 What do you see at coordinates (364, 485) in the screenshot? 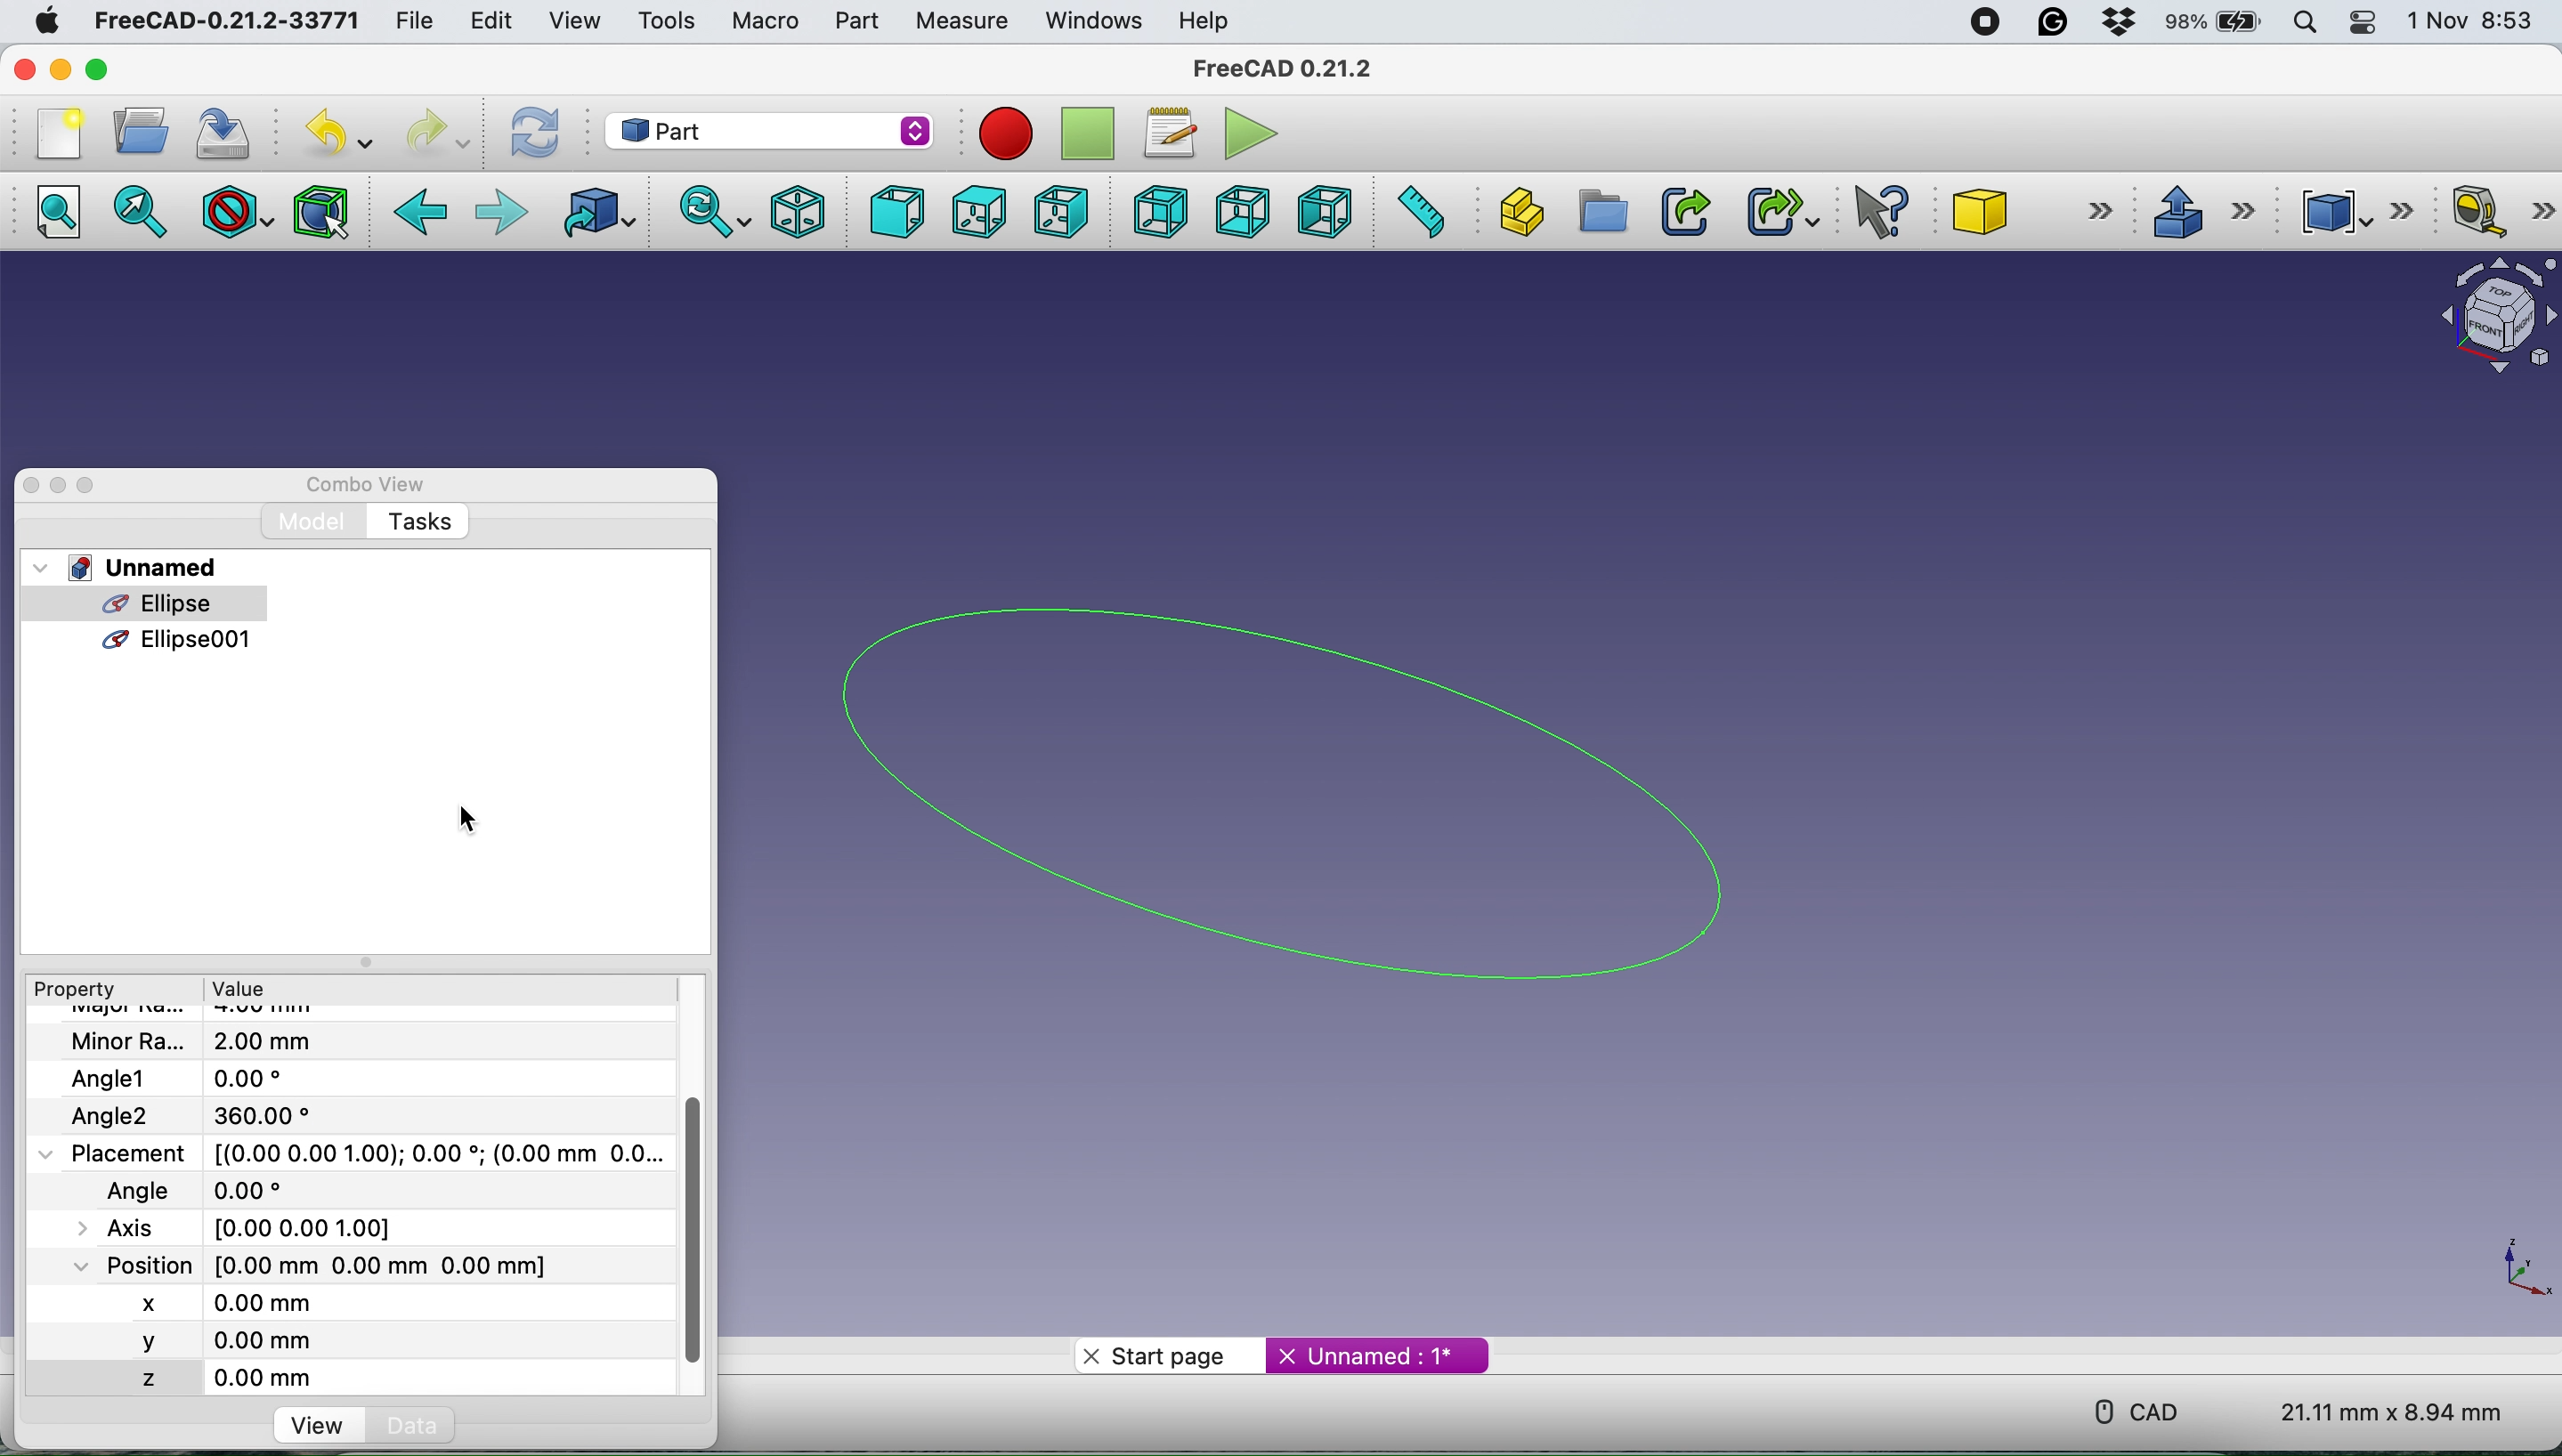
I see `combo view` at bounding box center [364, 485].